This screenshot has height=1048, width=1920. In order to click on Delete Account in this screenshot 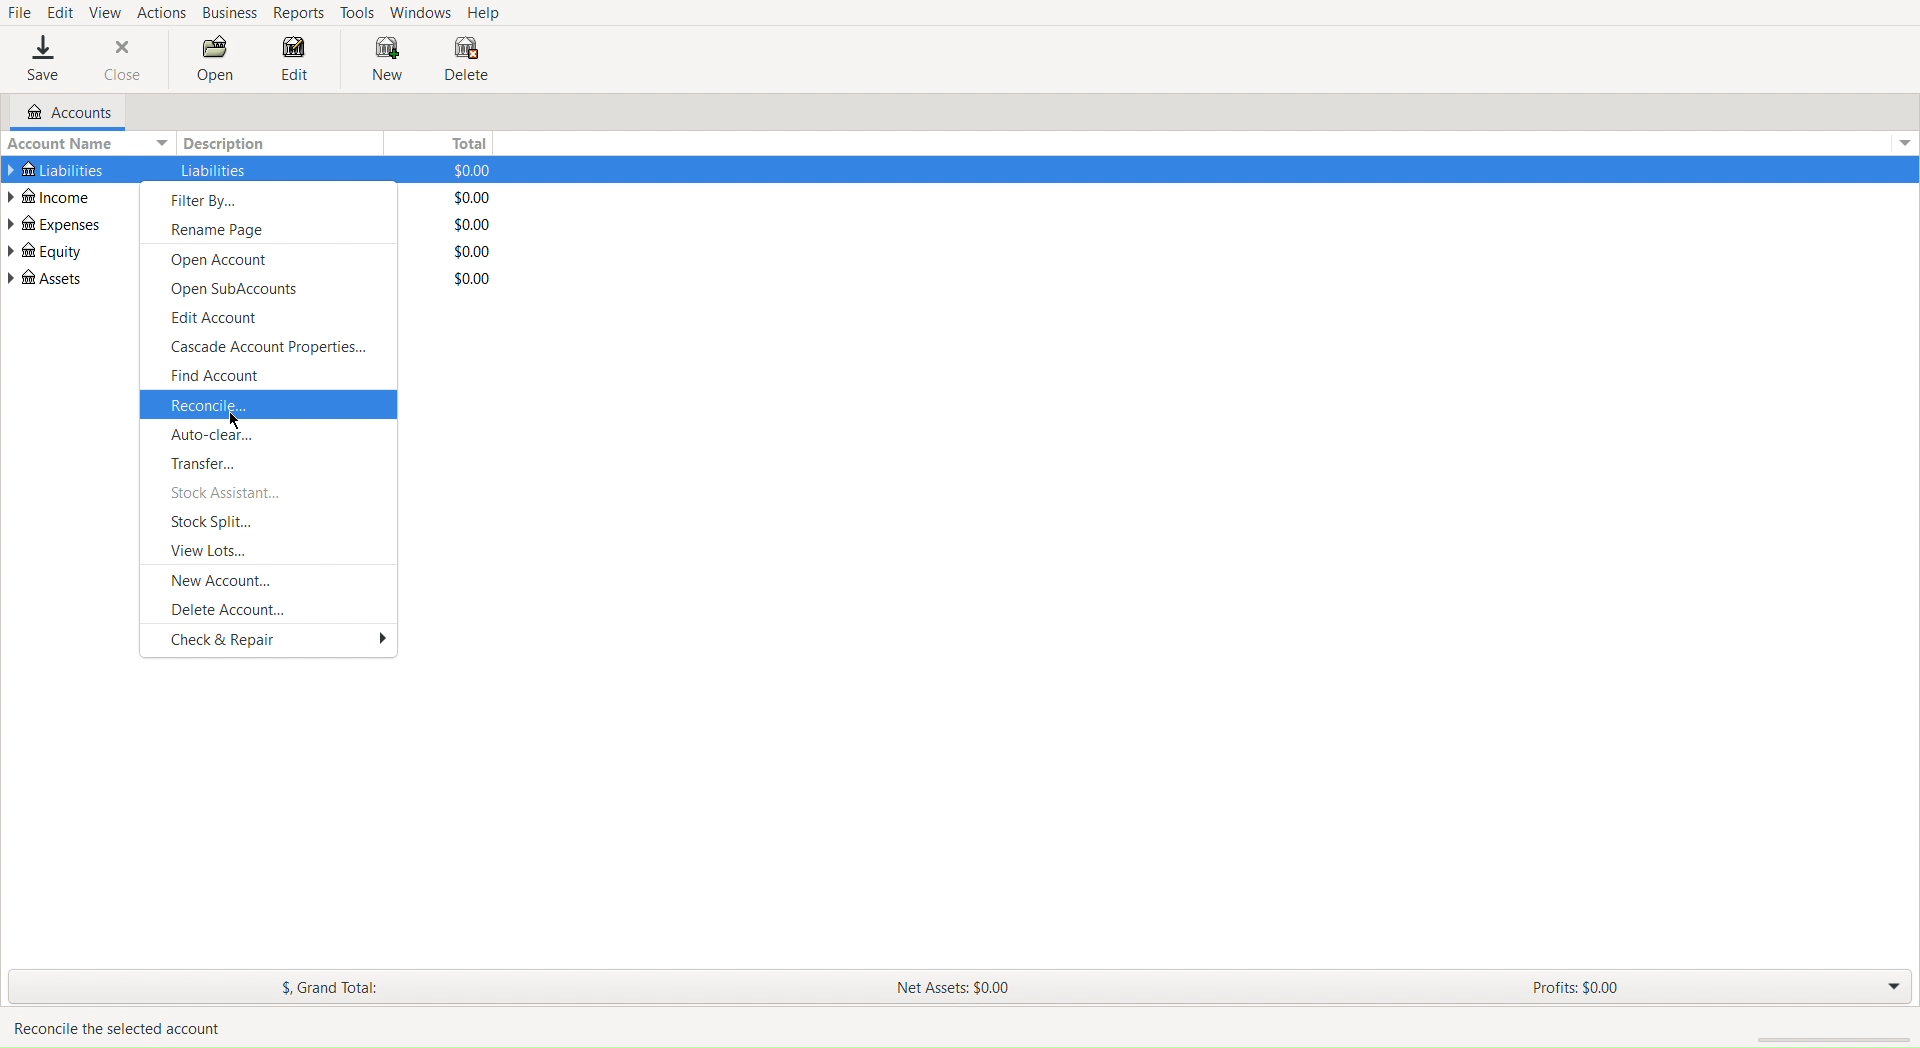, I will do `click(269, 612)`.